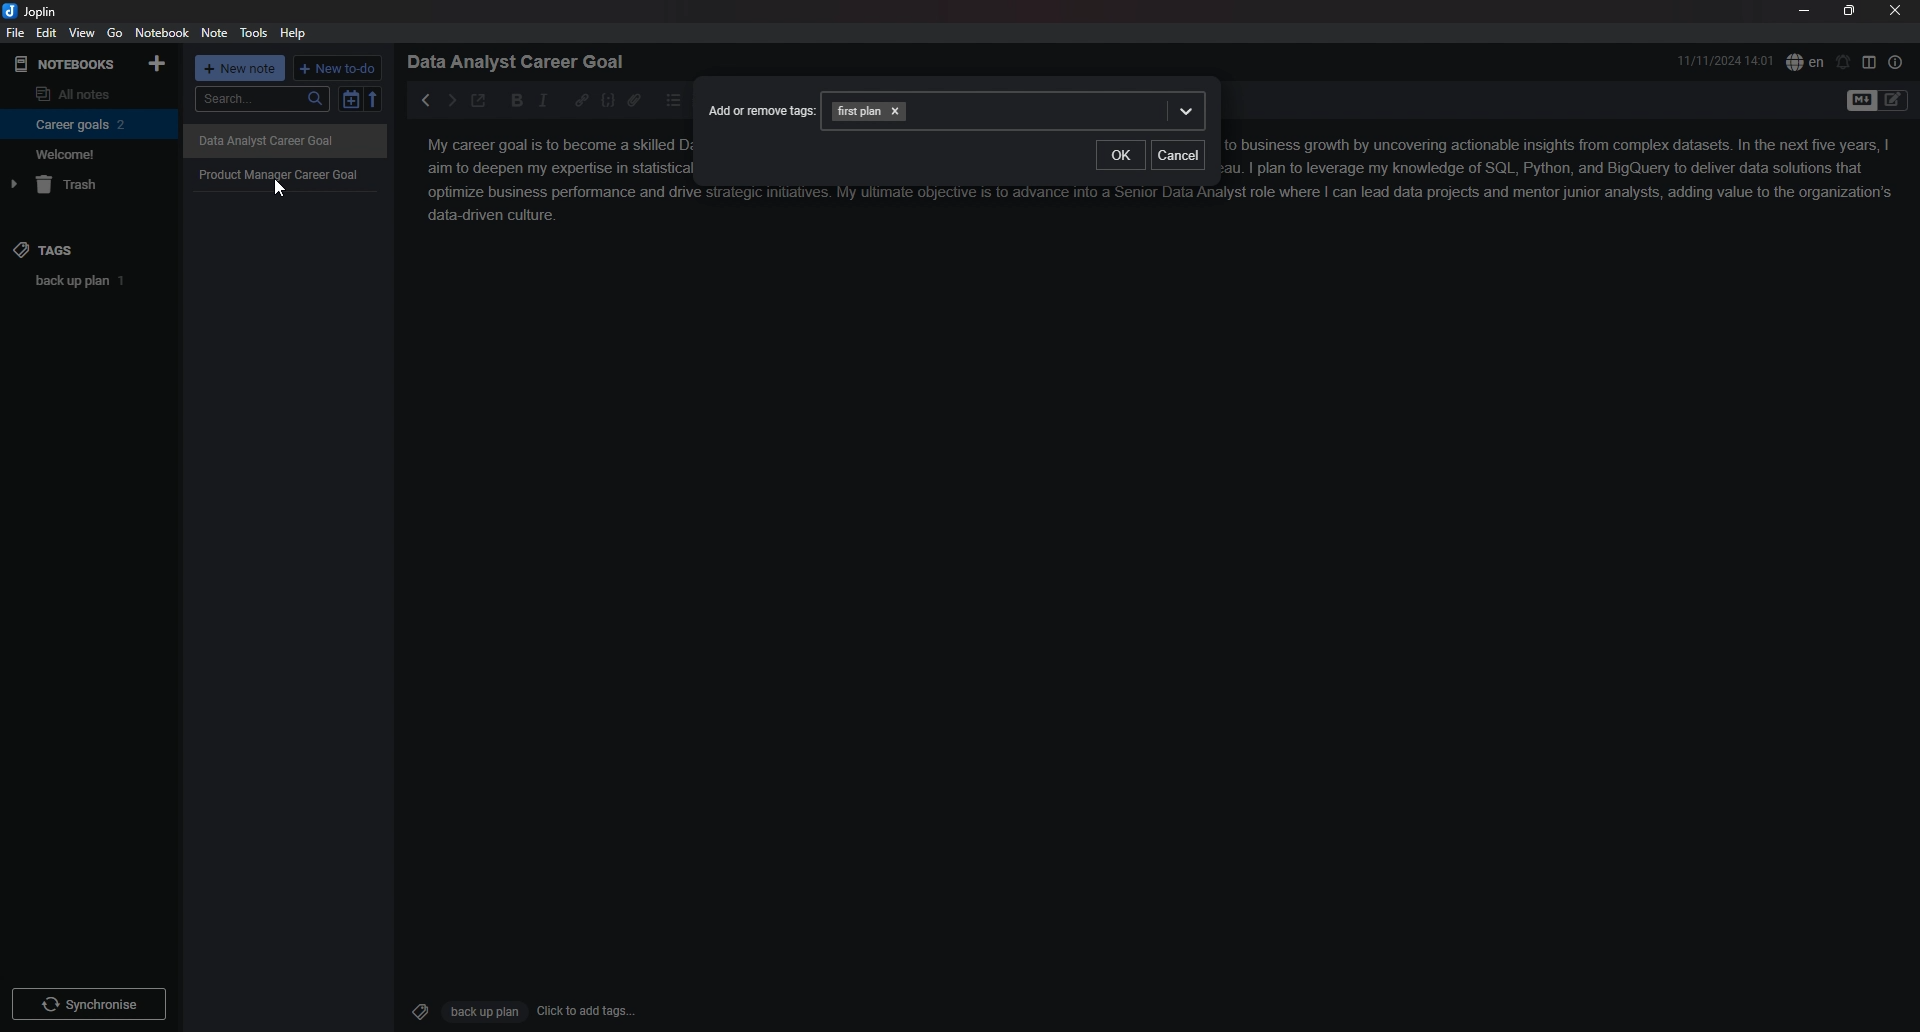 This screenshot has width=1920, height=1032. I want to click on search..., so click(261, 99).